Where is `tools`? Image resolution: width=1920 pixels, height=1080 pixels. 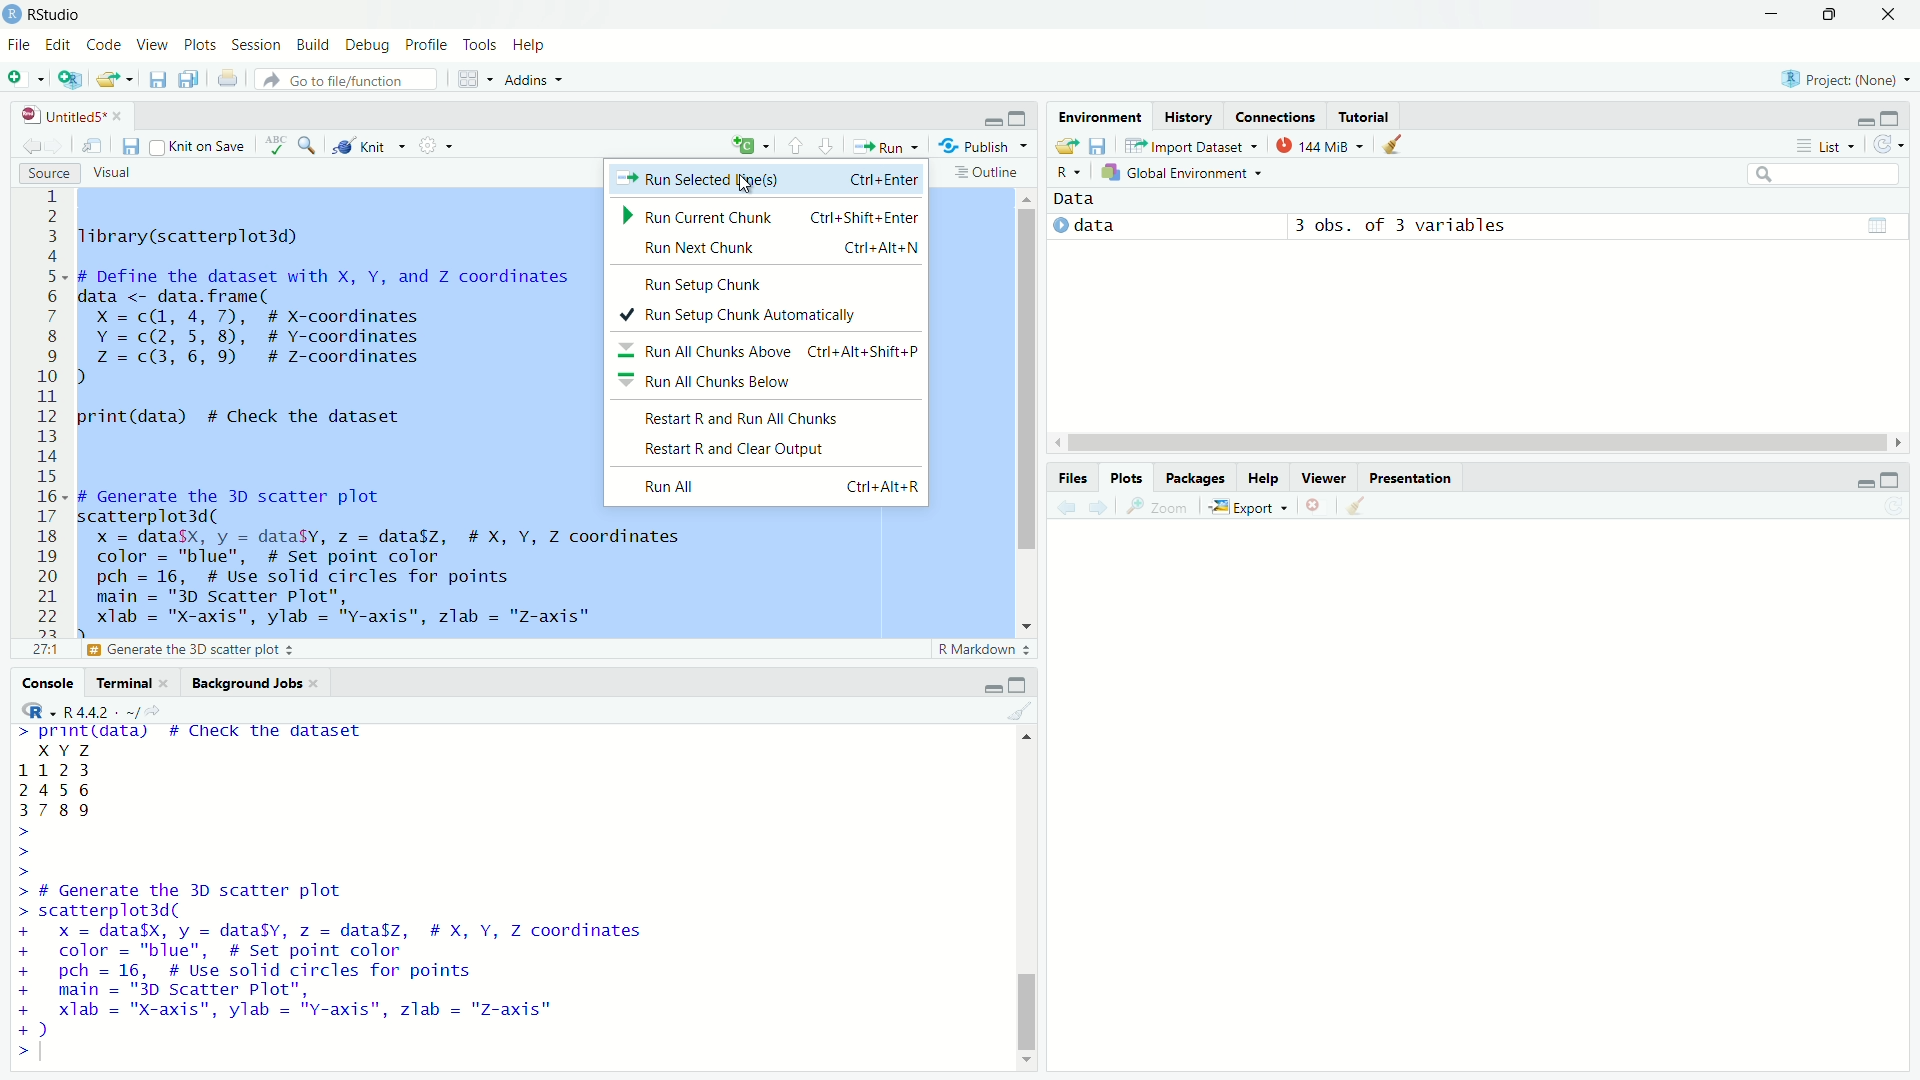
tools is located at coordinates (480, 43).